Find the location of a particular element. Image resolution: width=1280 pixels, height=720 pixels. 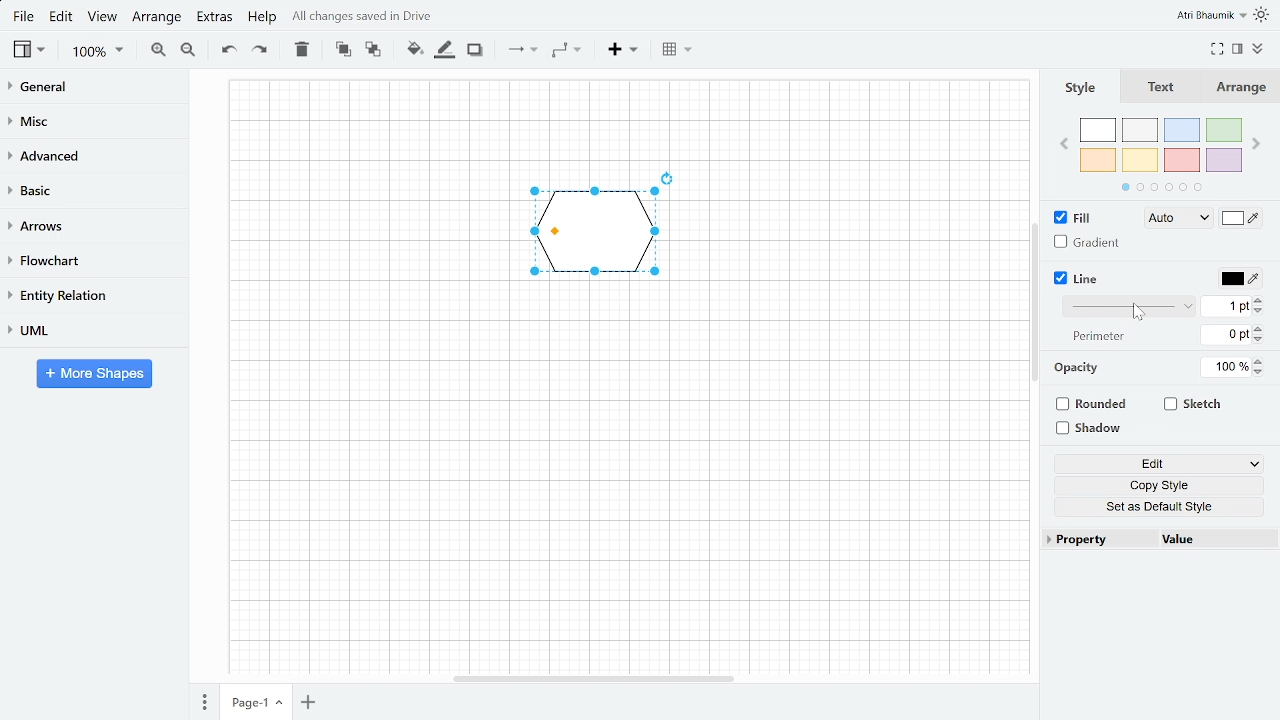

Zoom in is located at coordinates (156, 52).